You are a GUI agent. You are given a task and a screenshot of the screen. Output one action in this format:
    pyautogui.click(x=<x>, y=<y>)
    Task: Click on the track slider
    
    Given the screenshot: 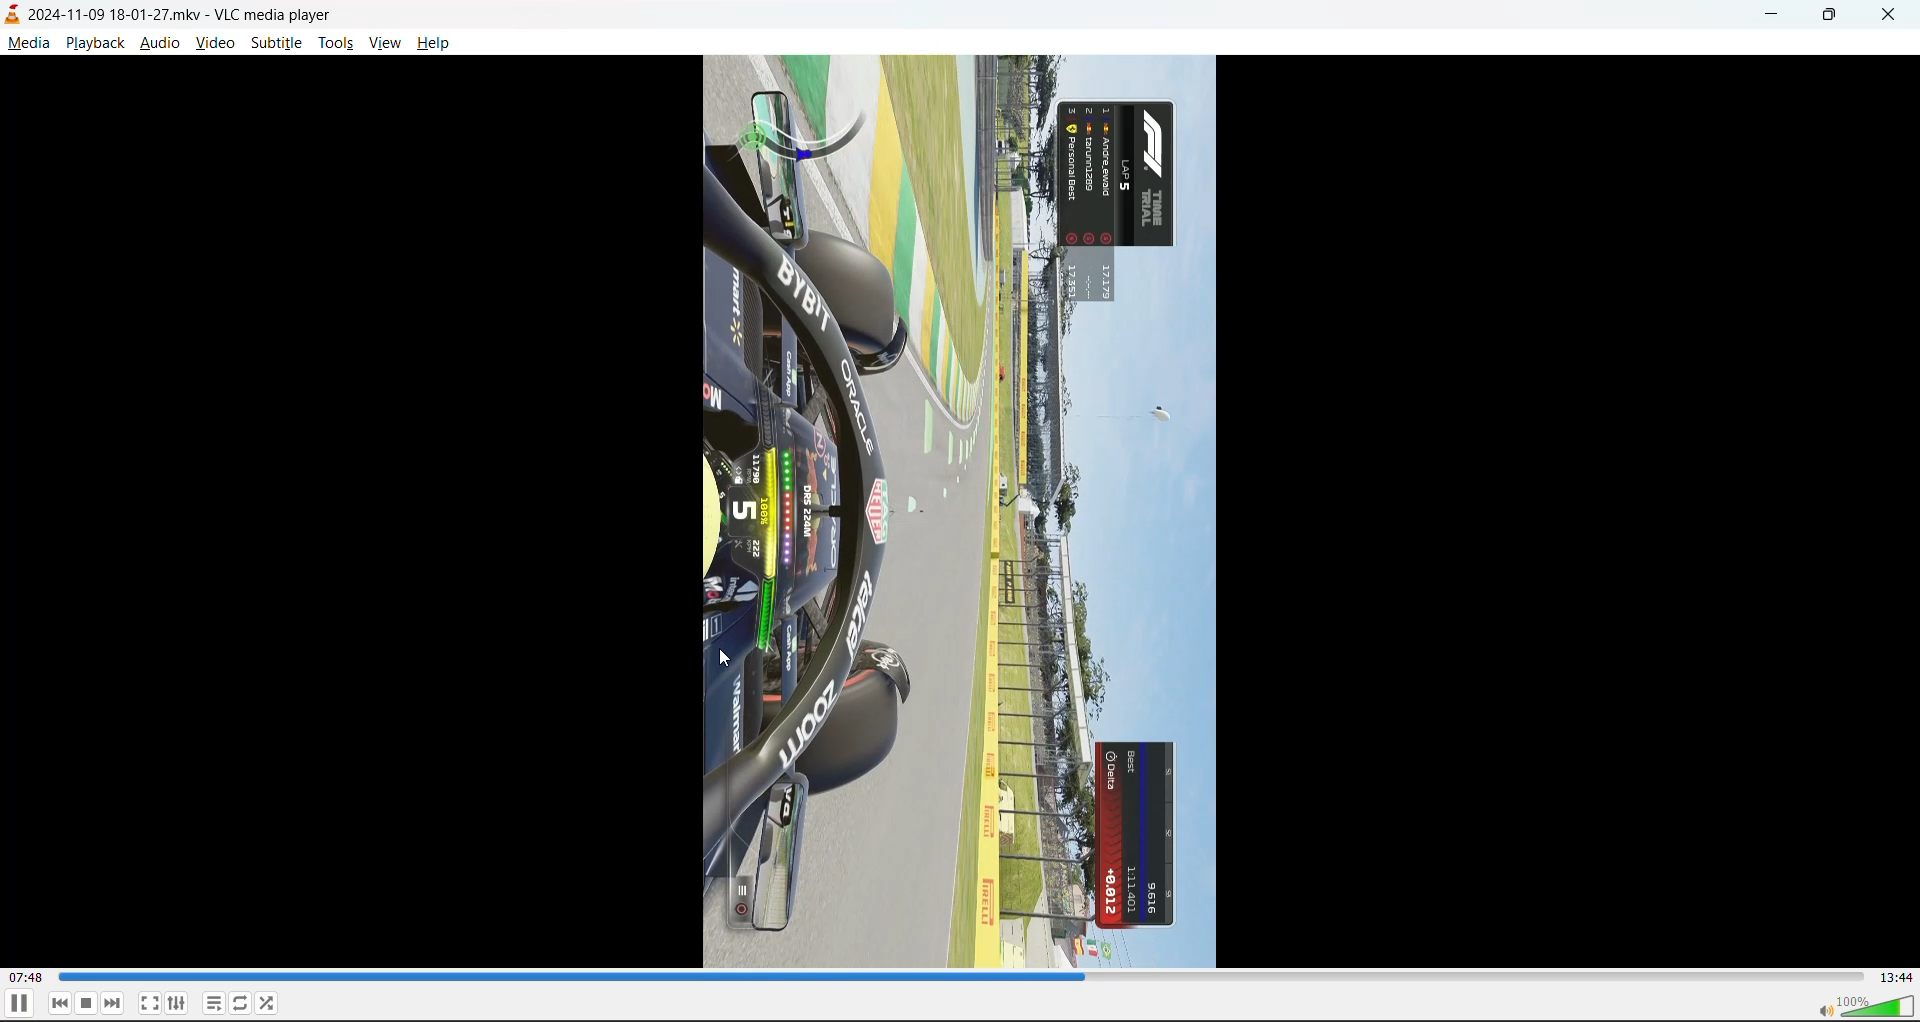 What is the action you would take?
    pyautogui.click(x=963, y=978)
    